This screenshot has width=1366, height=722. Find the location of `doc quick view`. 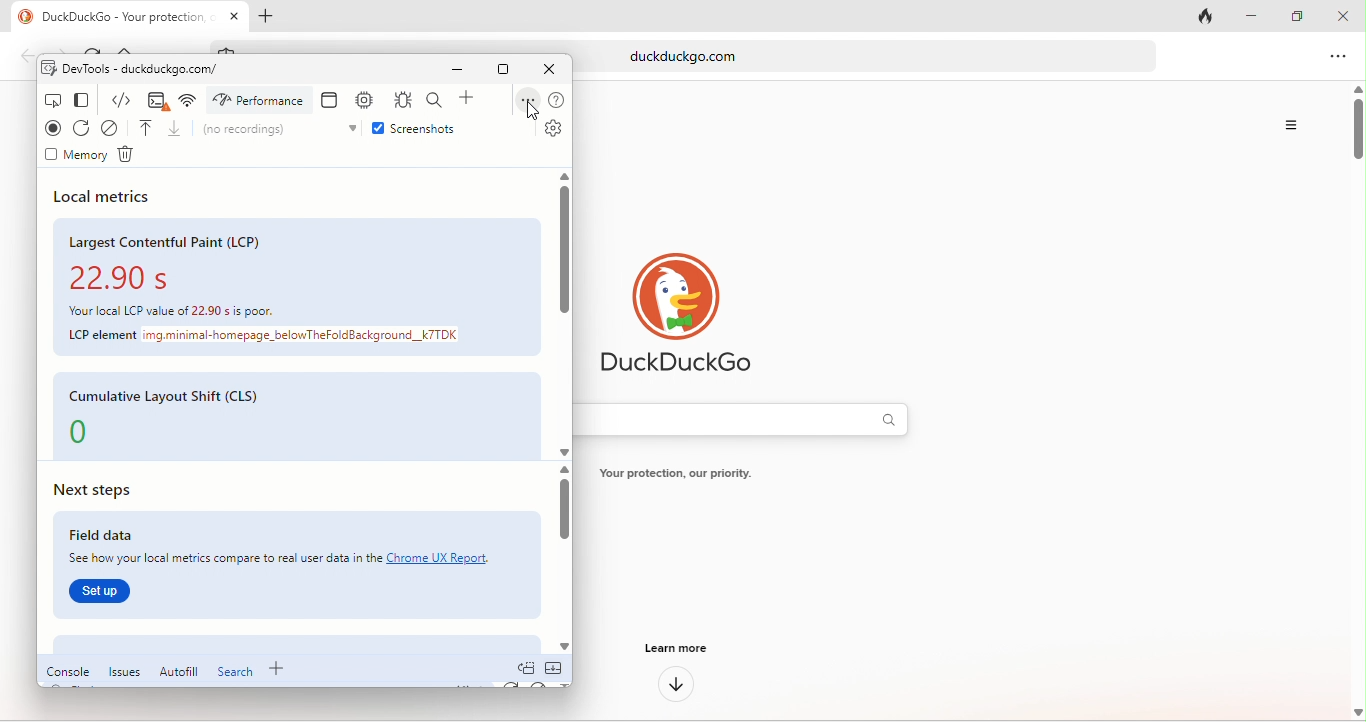

doc quick view is located at coordinates (518, 667).